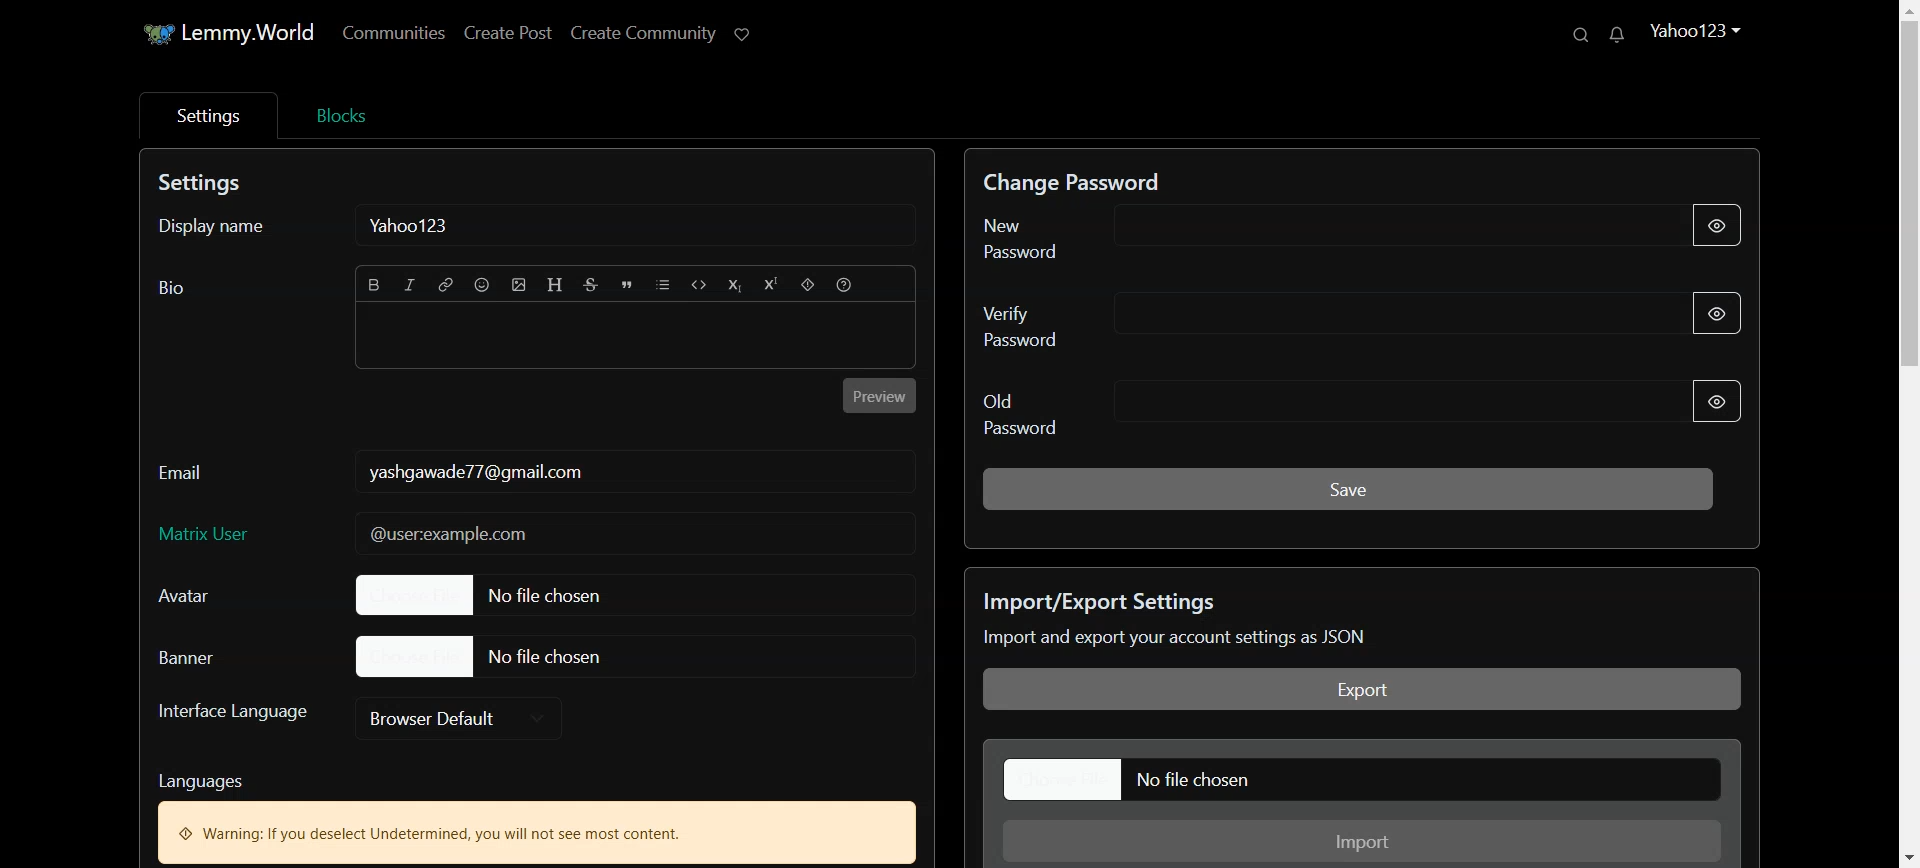 The height and width of the screenshot is (868, 1920). Describe the element at coordinates (701, 287) in the screenshot. I see `Code` at that location.